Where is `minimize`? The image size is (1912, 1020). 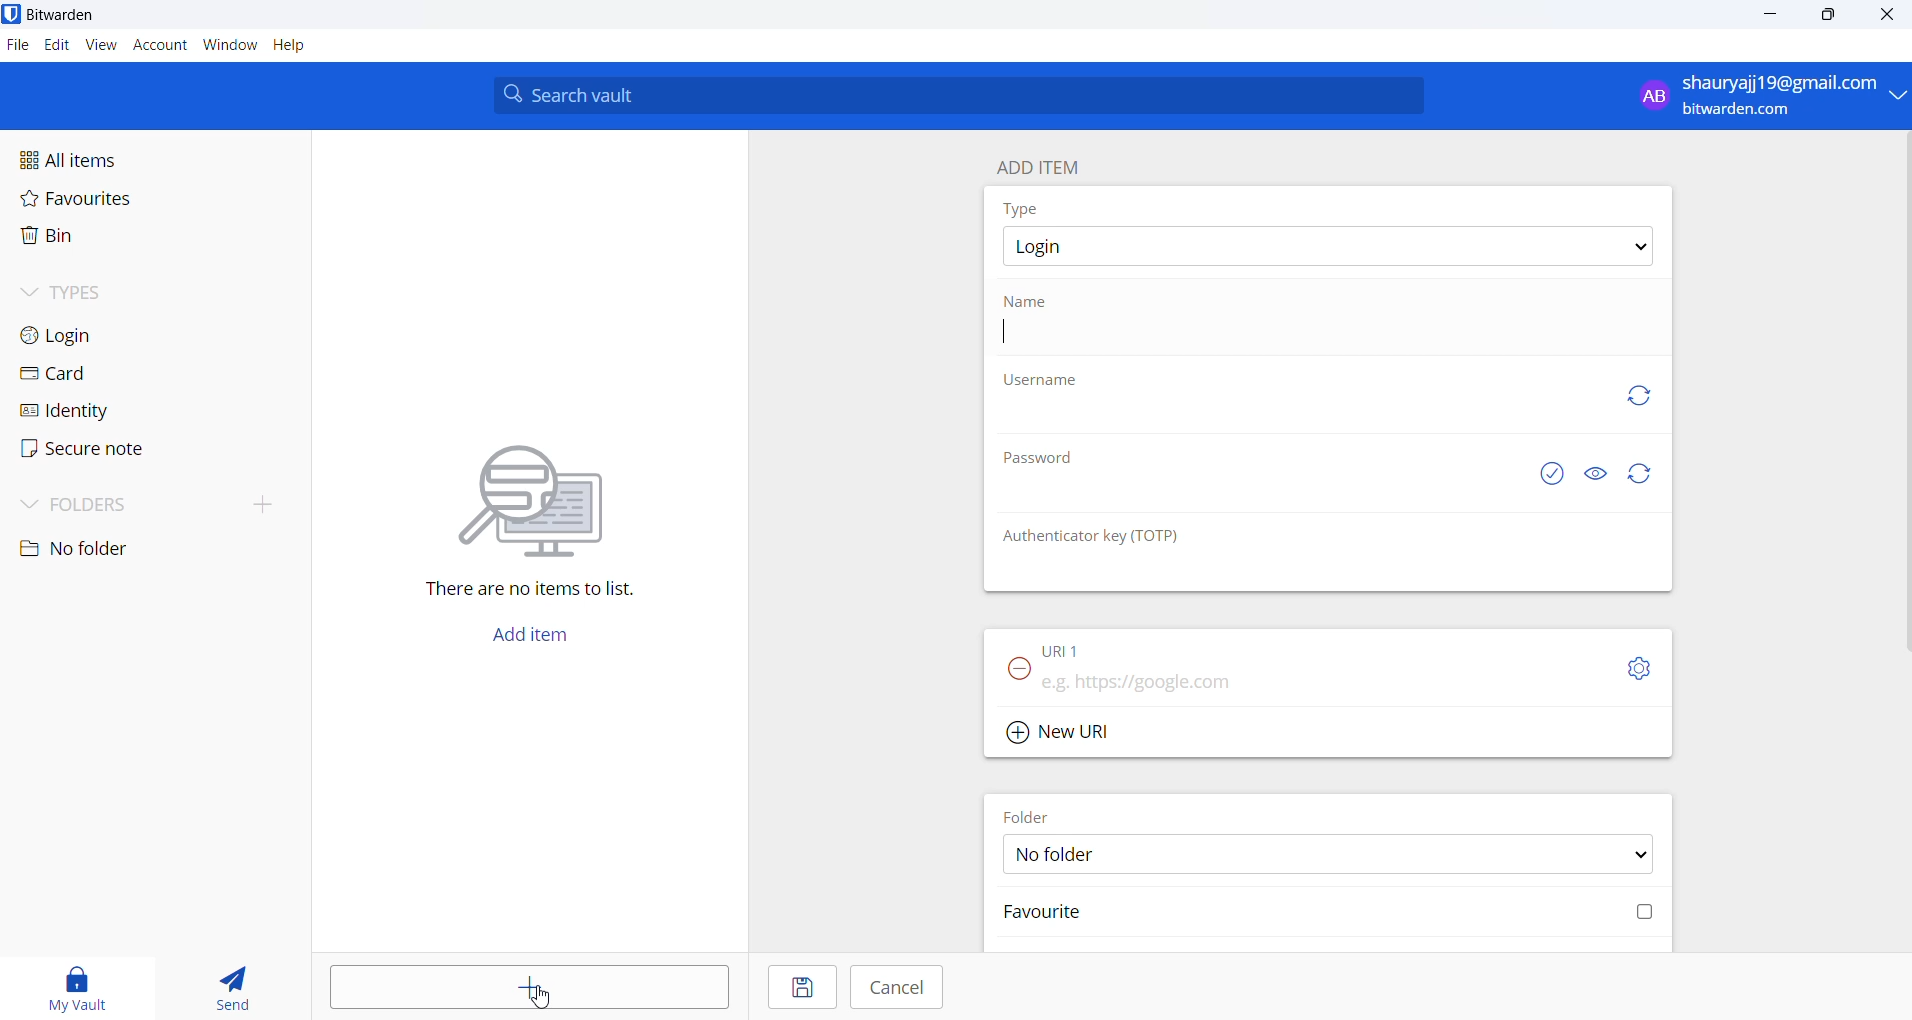
minimize is located at coordinates (1768, 20).